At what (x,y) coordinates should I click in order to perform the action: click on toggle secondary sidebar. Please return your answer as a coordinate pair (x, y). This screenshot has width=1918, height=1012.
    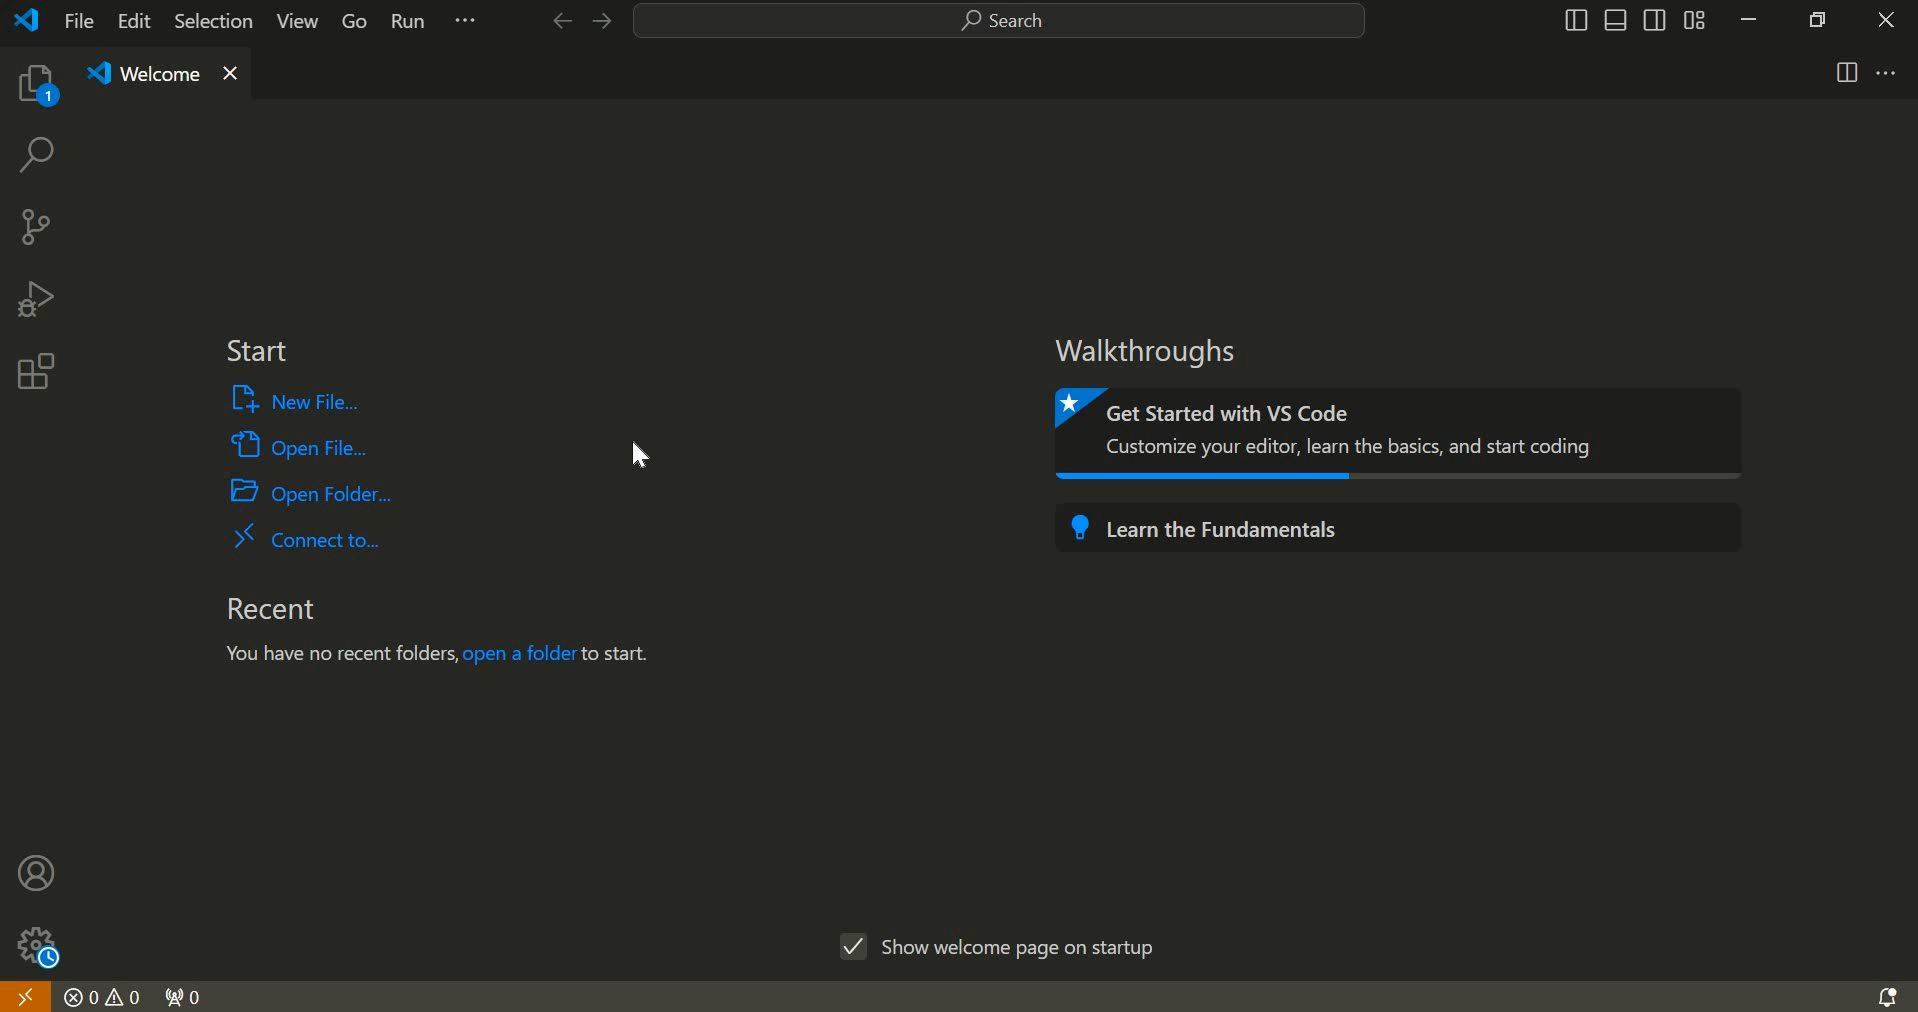
    Looking at the image, I should click on (1655, 18).